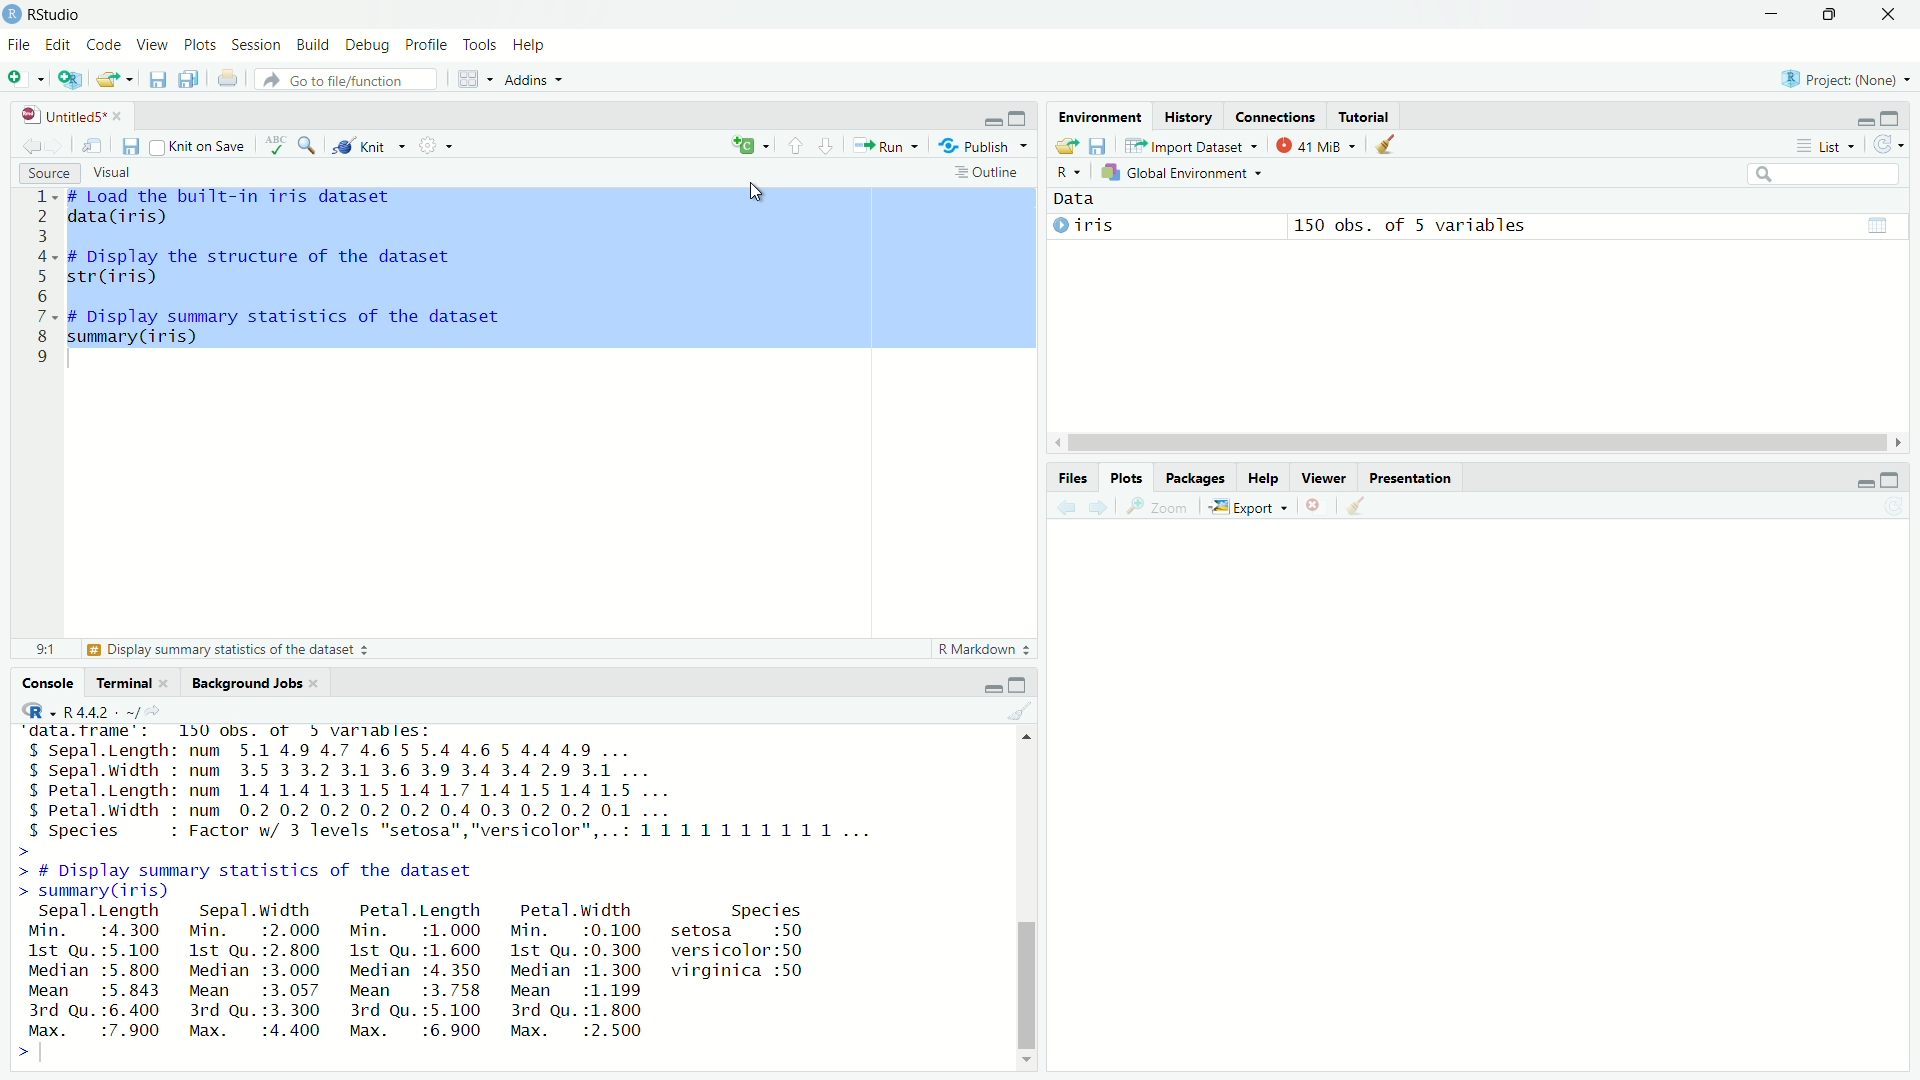 The width and height of the screenshot is (1920, 1080). I want to click on “4% Publish ~, so click(982, 144).